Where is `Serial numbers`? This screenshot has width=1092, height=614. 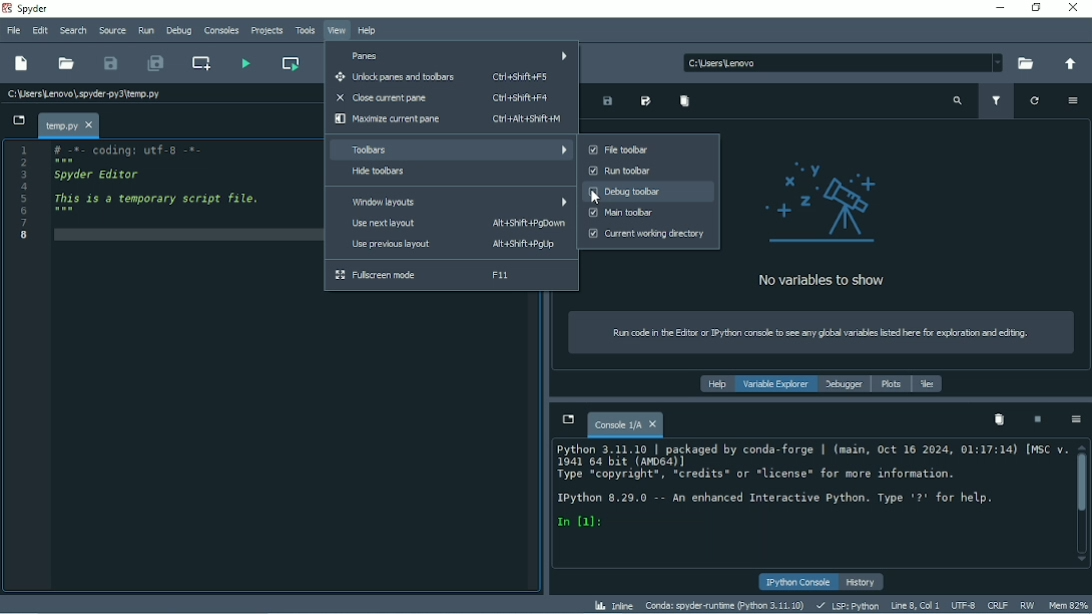 Serial numbers is located at coordinates (25, 194).